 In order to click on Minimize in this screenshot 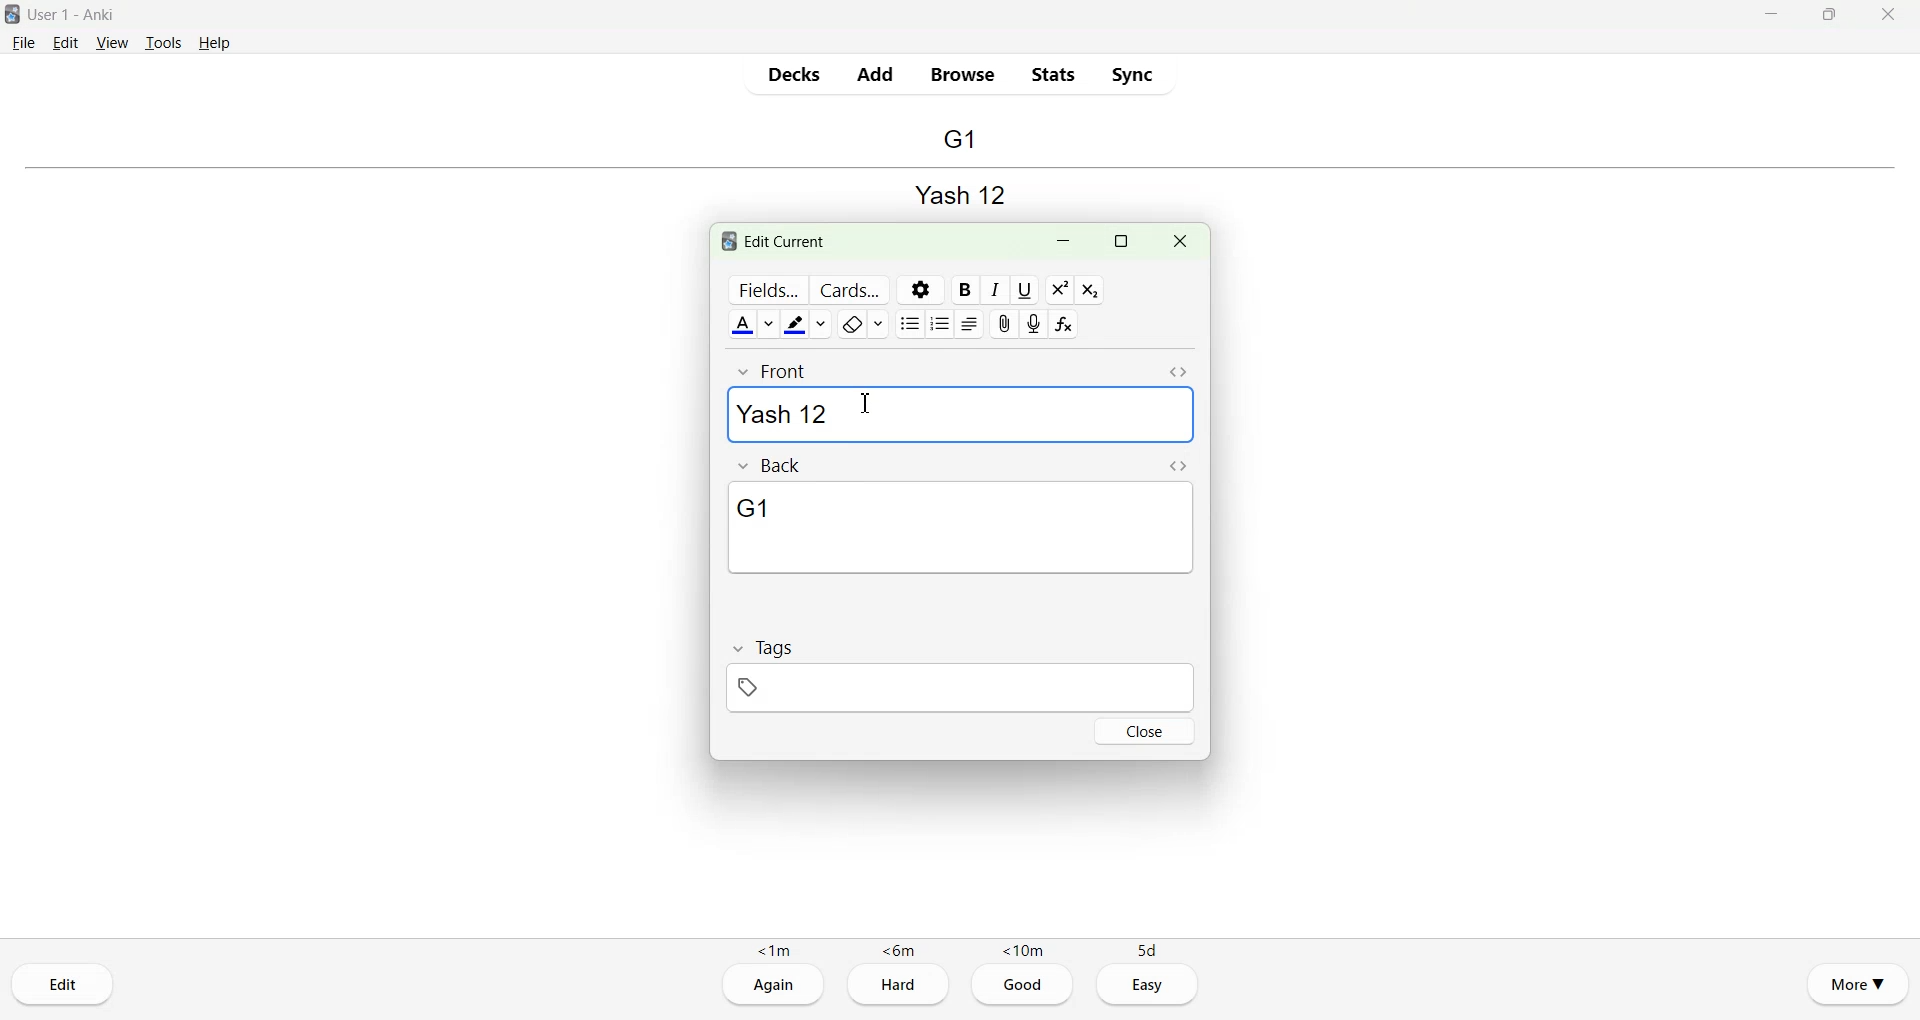, I will do `click(1774, 14)`.